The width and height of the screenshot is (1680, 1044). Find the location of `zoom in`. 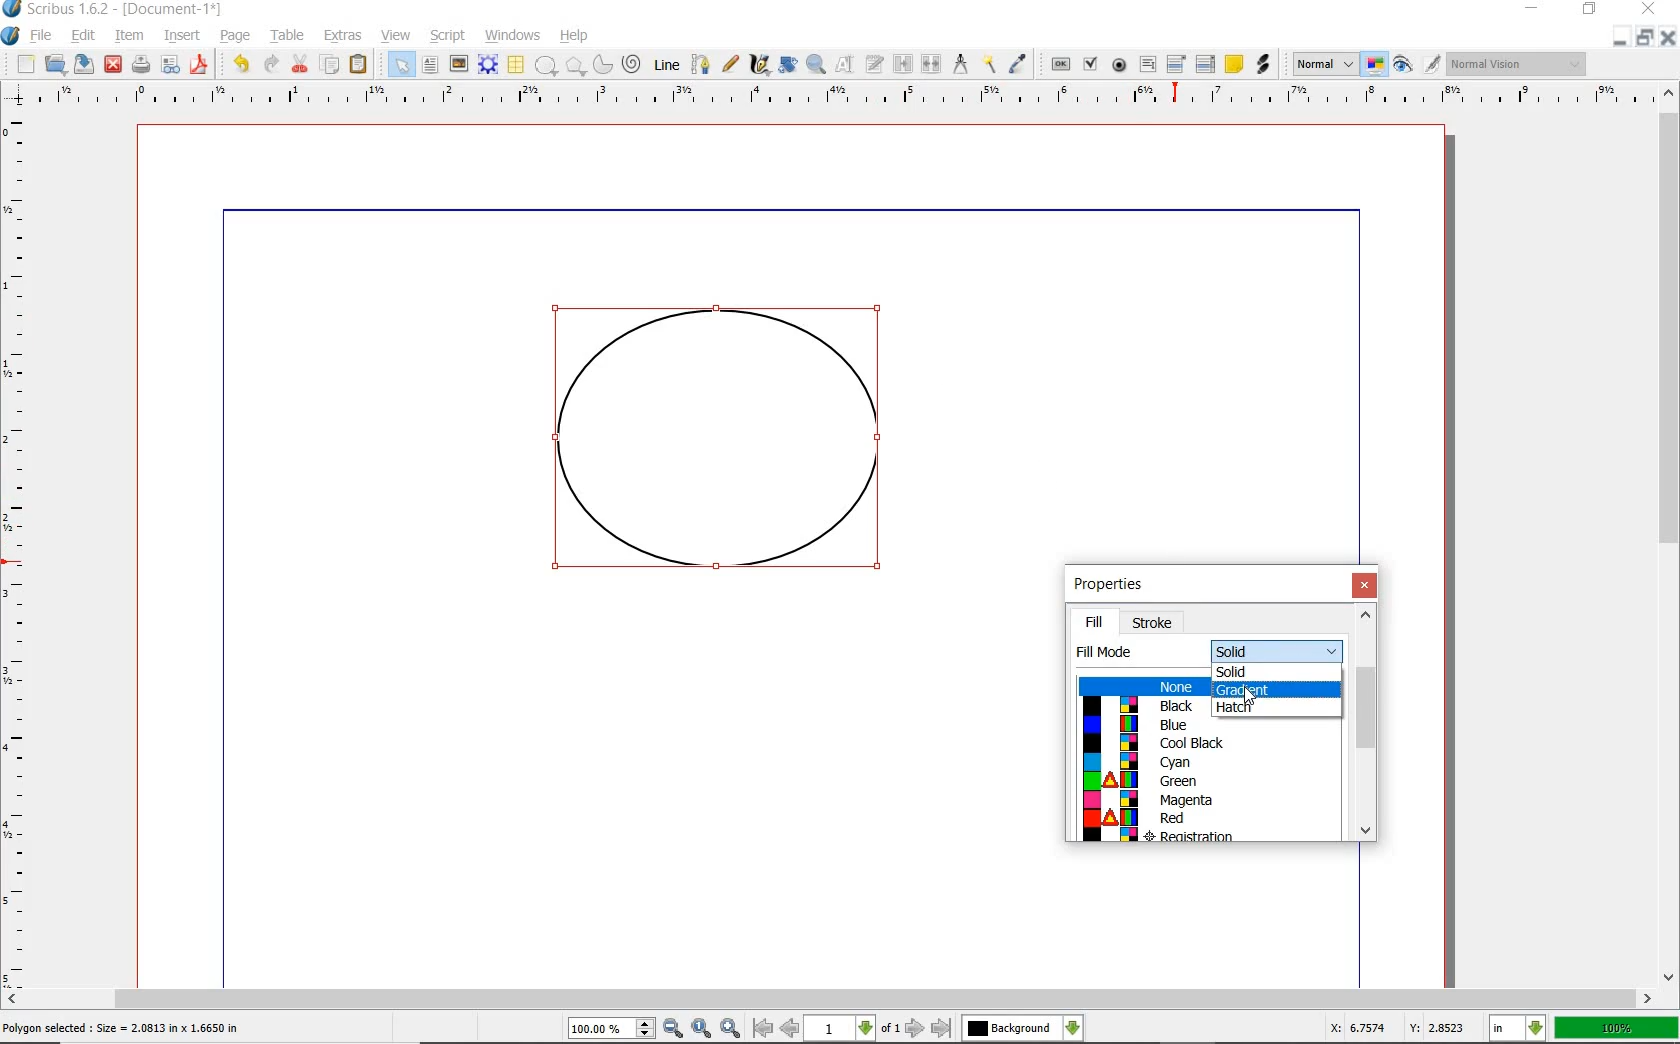

zoom in is located at coordinates (674, 1029).